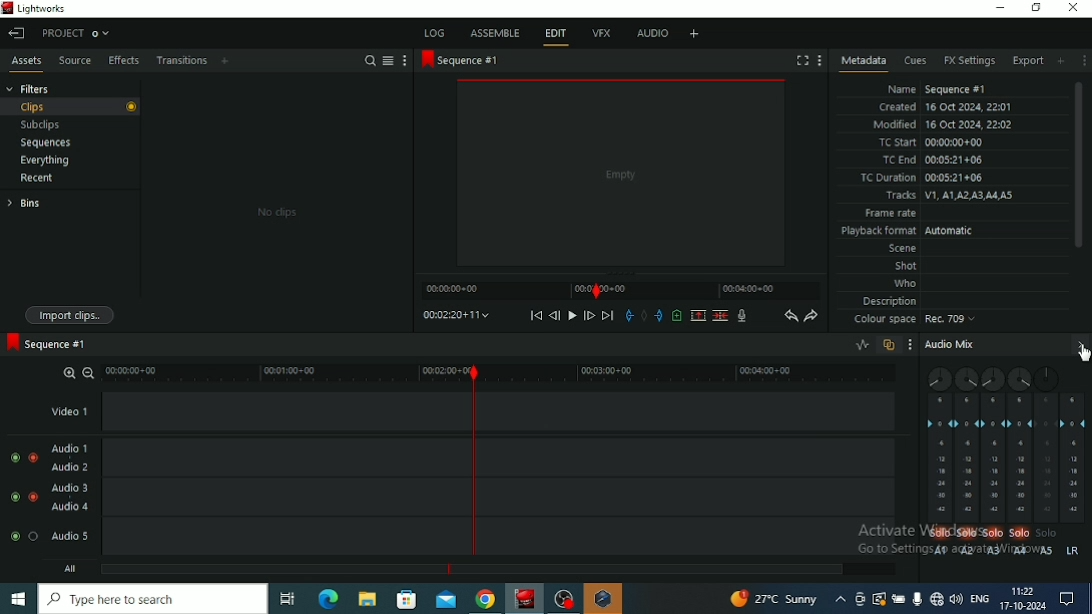  Describe the element at coordinates (677, 315) in the screenshot. I see `Add a cue at the current position` at that location.